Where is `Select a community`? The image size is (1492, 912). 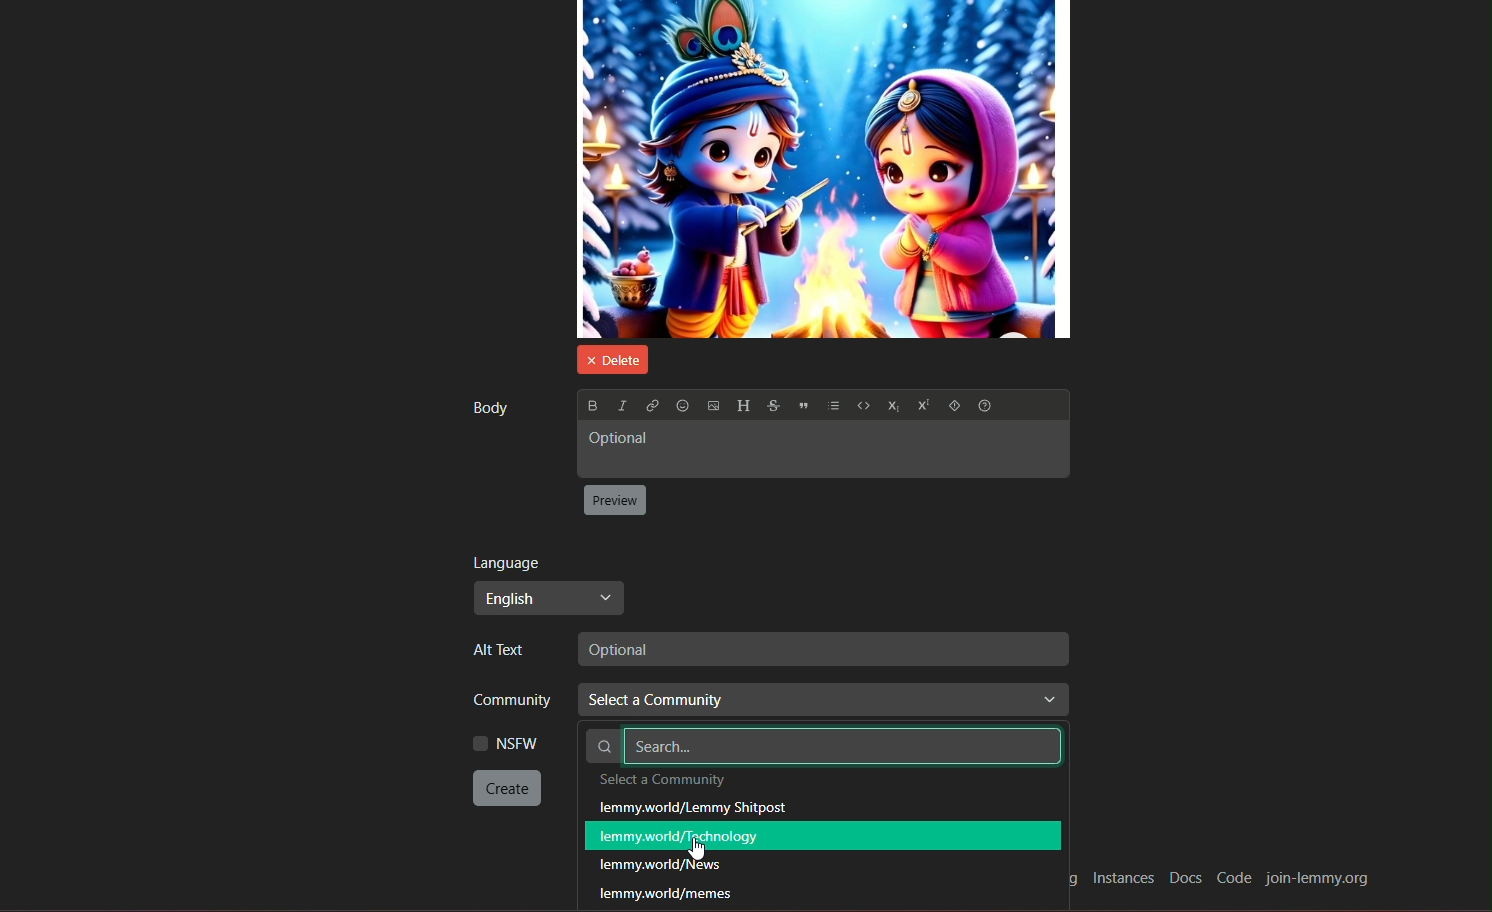
Select a community is located at coordinates (825, 703).